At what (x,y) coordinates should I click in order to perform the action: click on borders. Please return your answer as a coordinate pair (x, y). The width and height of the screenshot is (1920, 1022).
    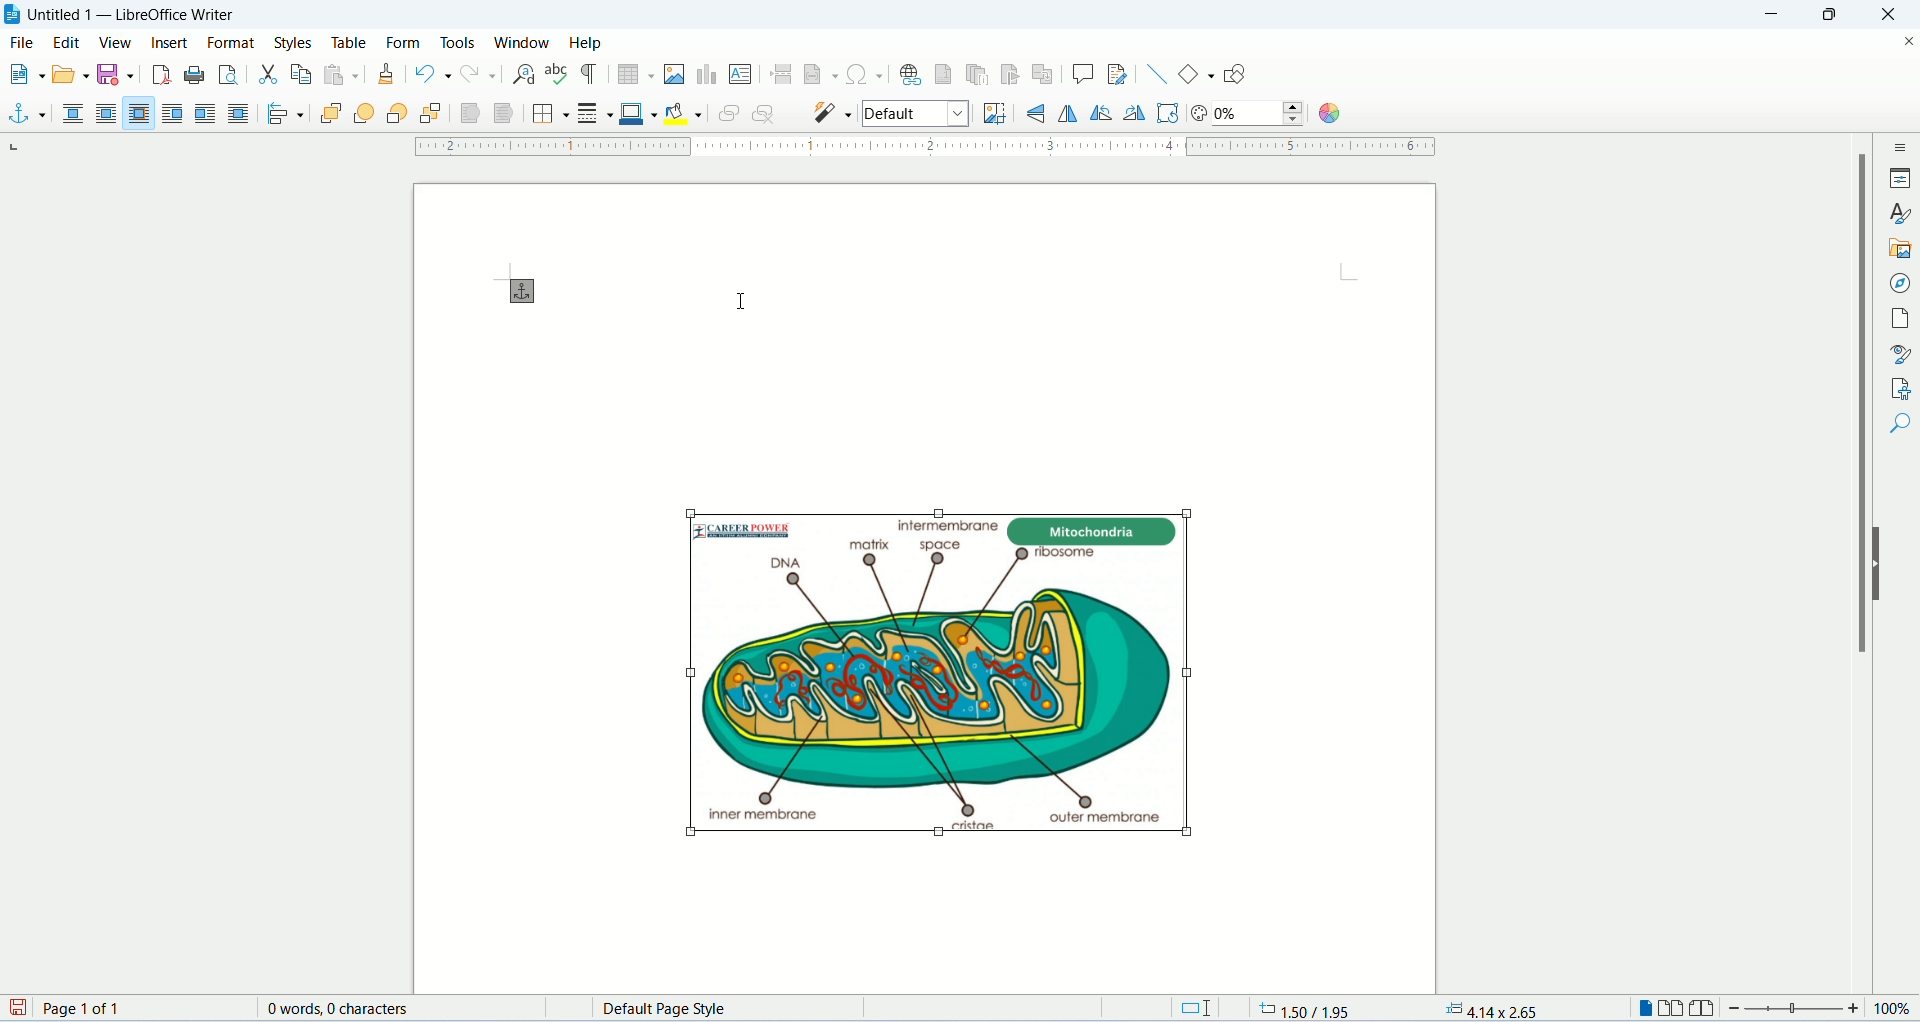
    Looking at the image, I should click on (550, 113).